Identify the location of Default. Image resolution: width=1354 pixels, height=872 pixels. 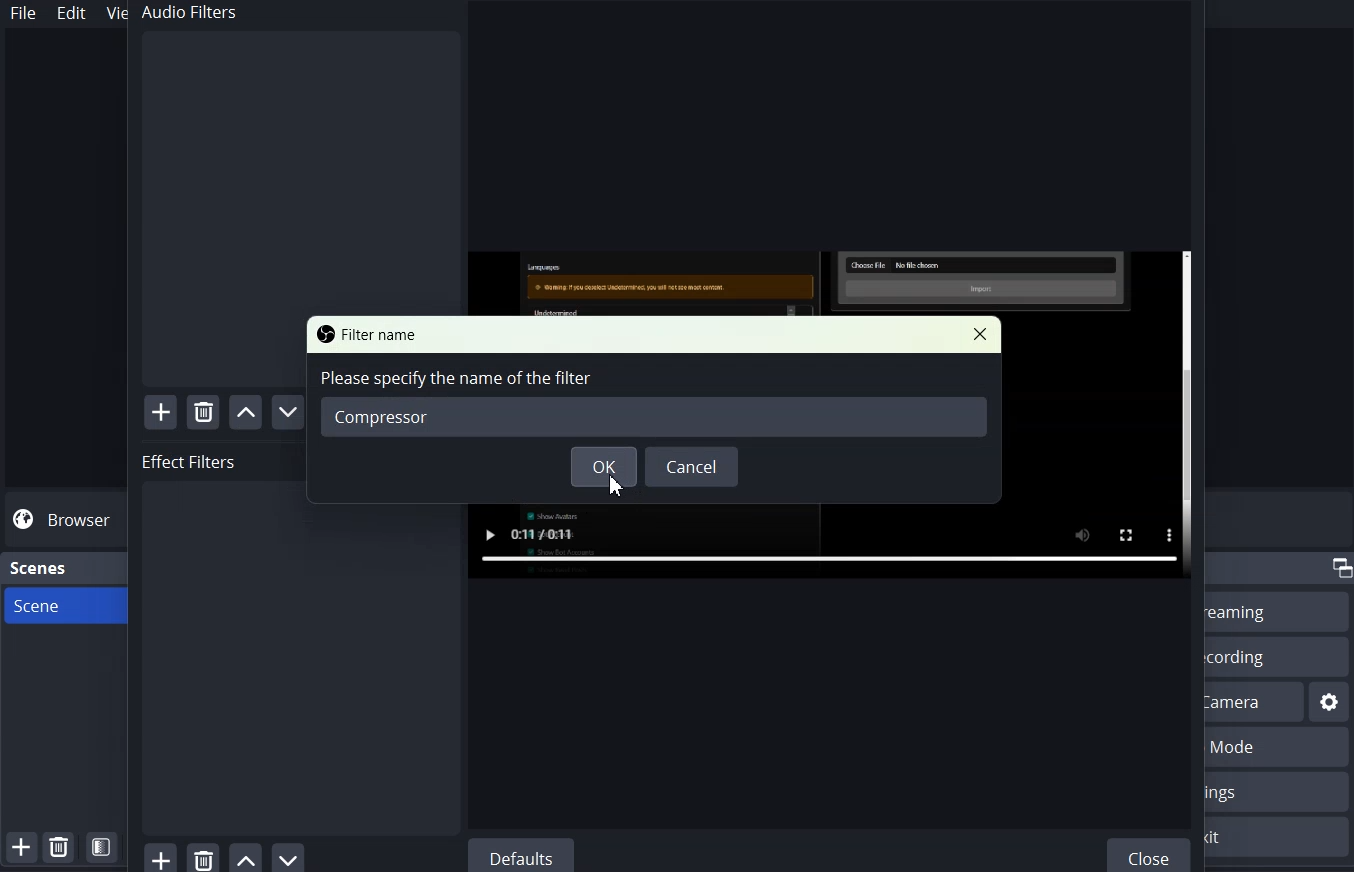
(520, 855).